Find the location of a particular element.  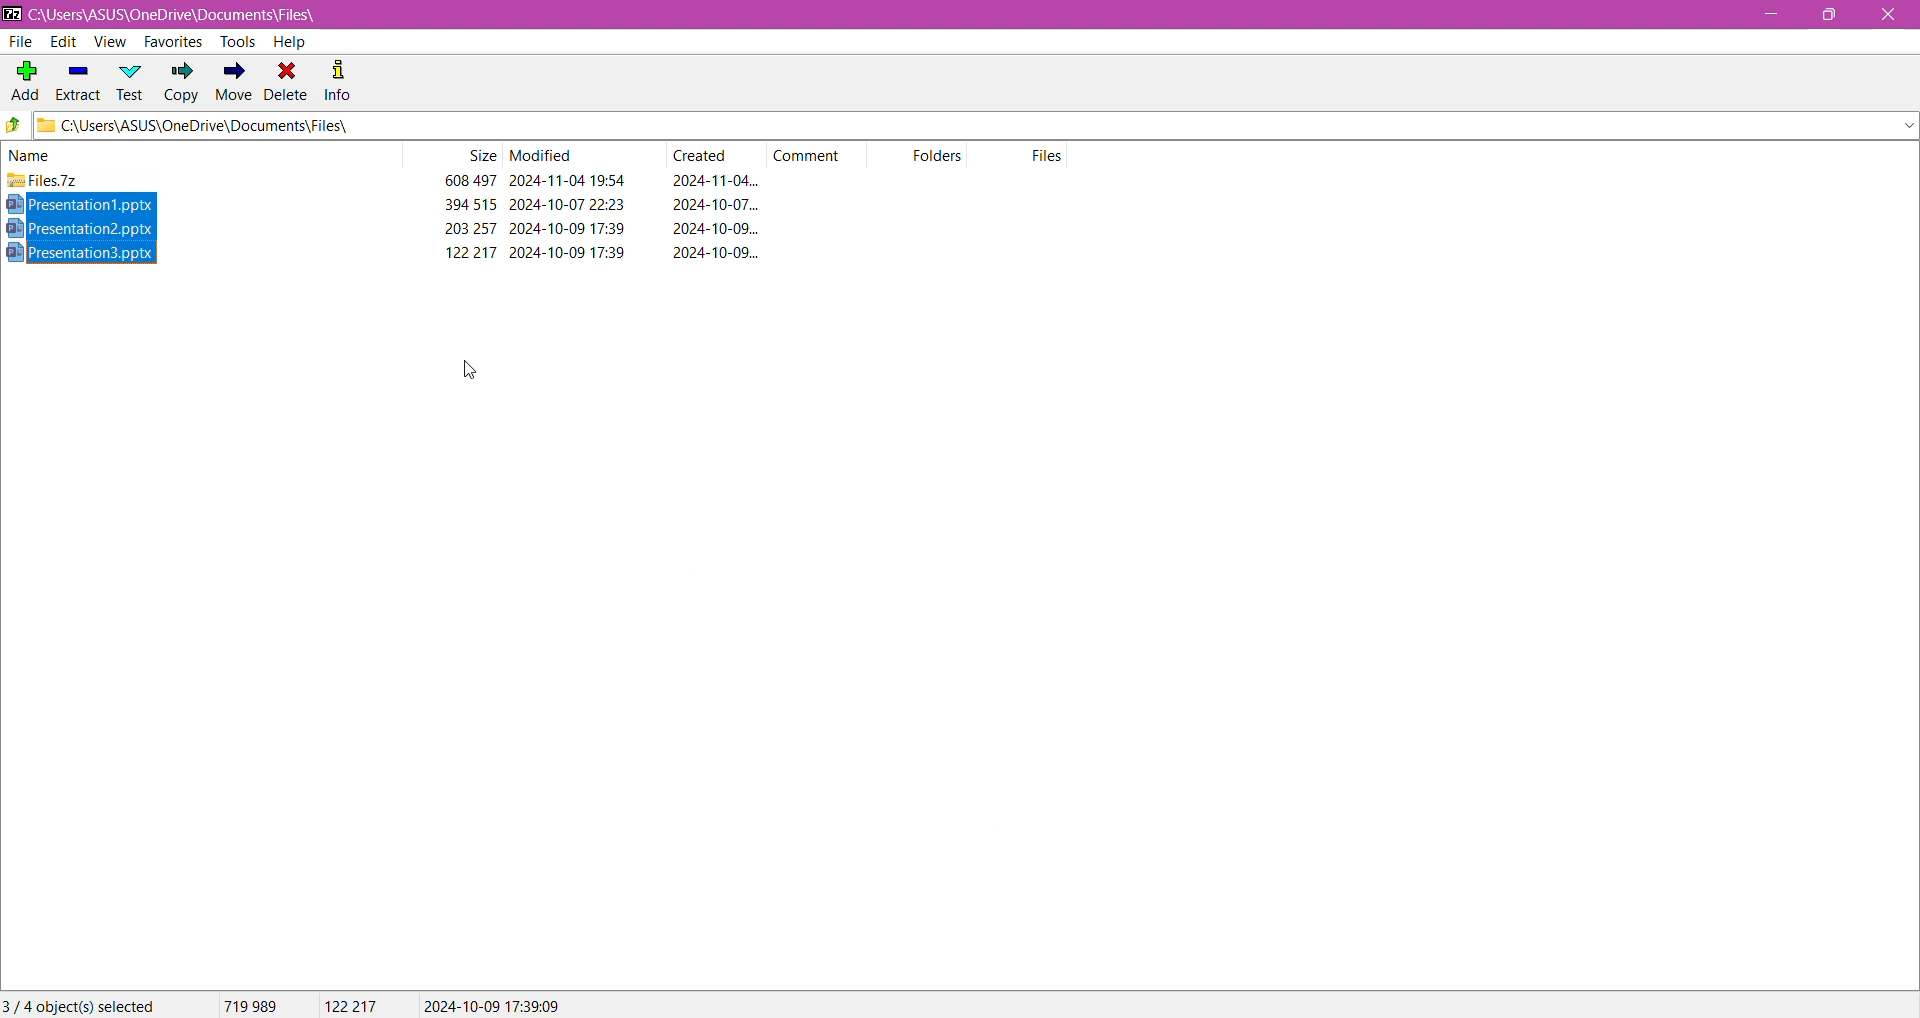

File is located at coordinates (23, 42).